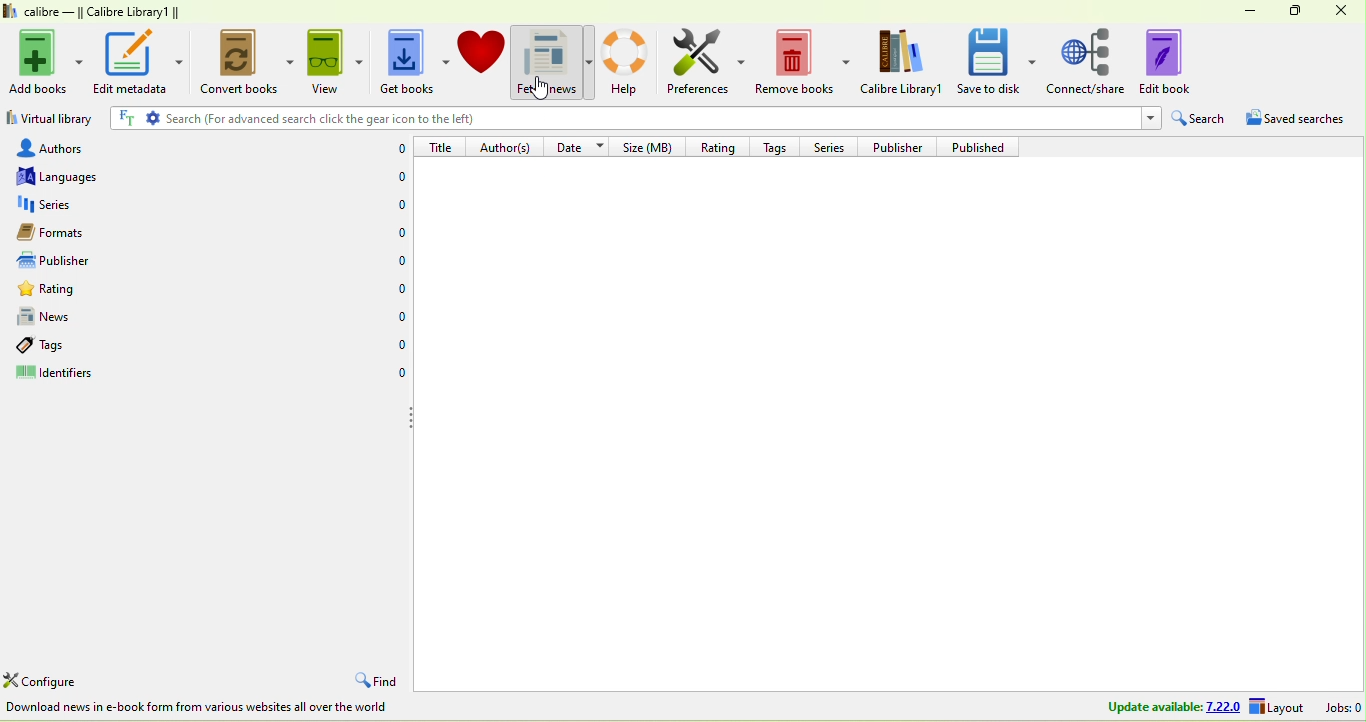 This screenshot has width=1366, height=722. What do you see at coordinates (399, 150) in the screenshot?
I see `0` at bounding box center [399, 150].